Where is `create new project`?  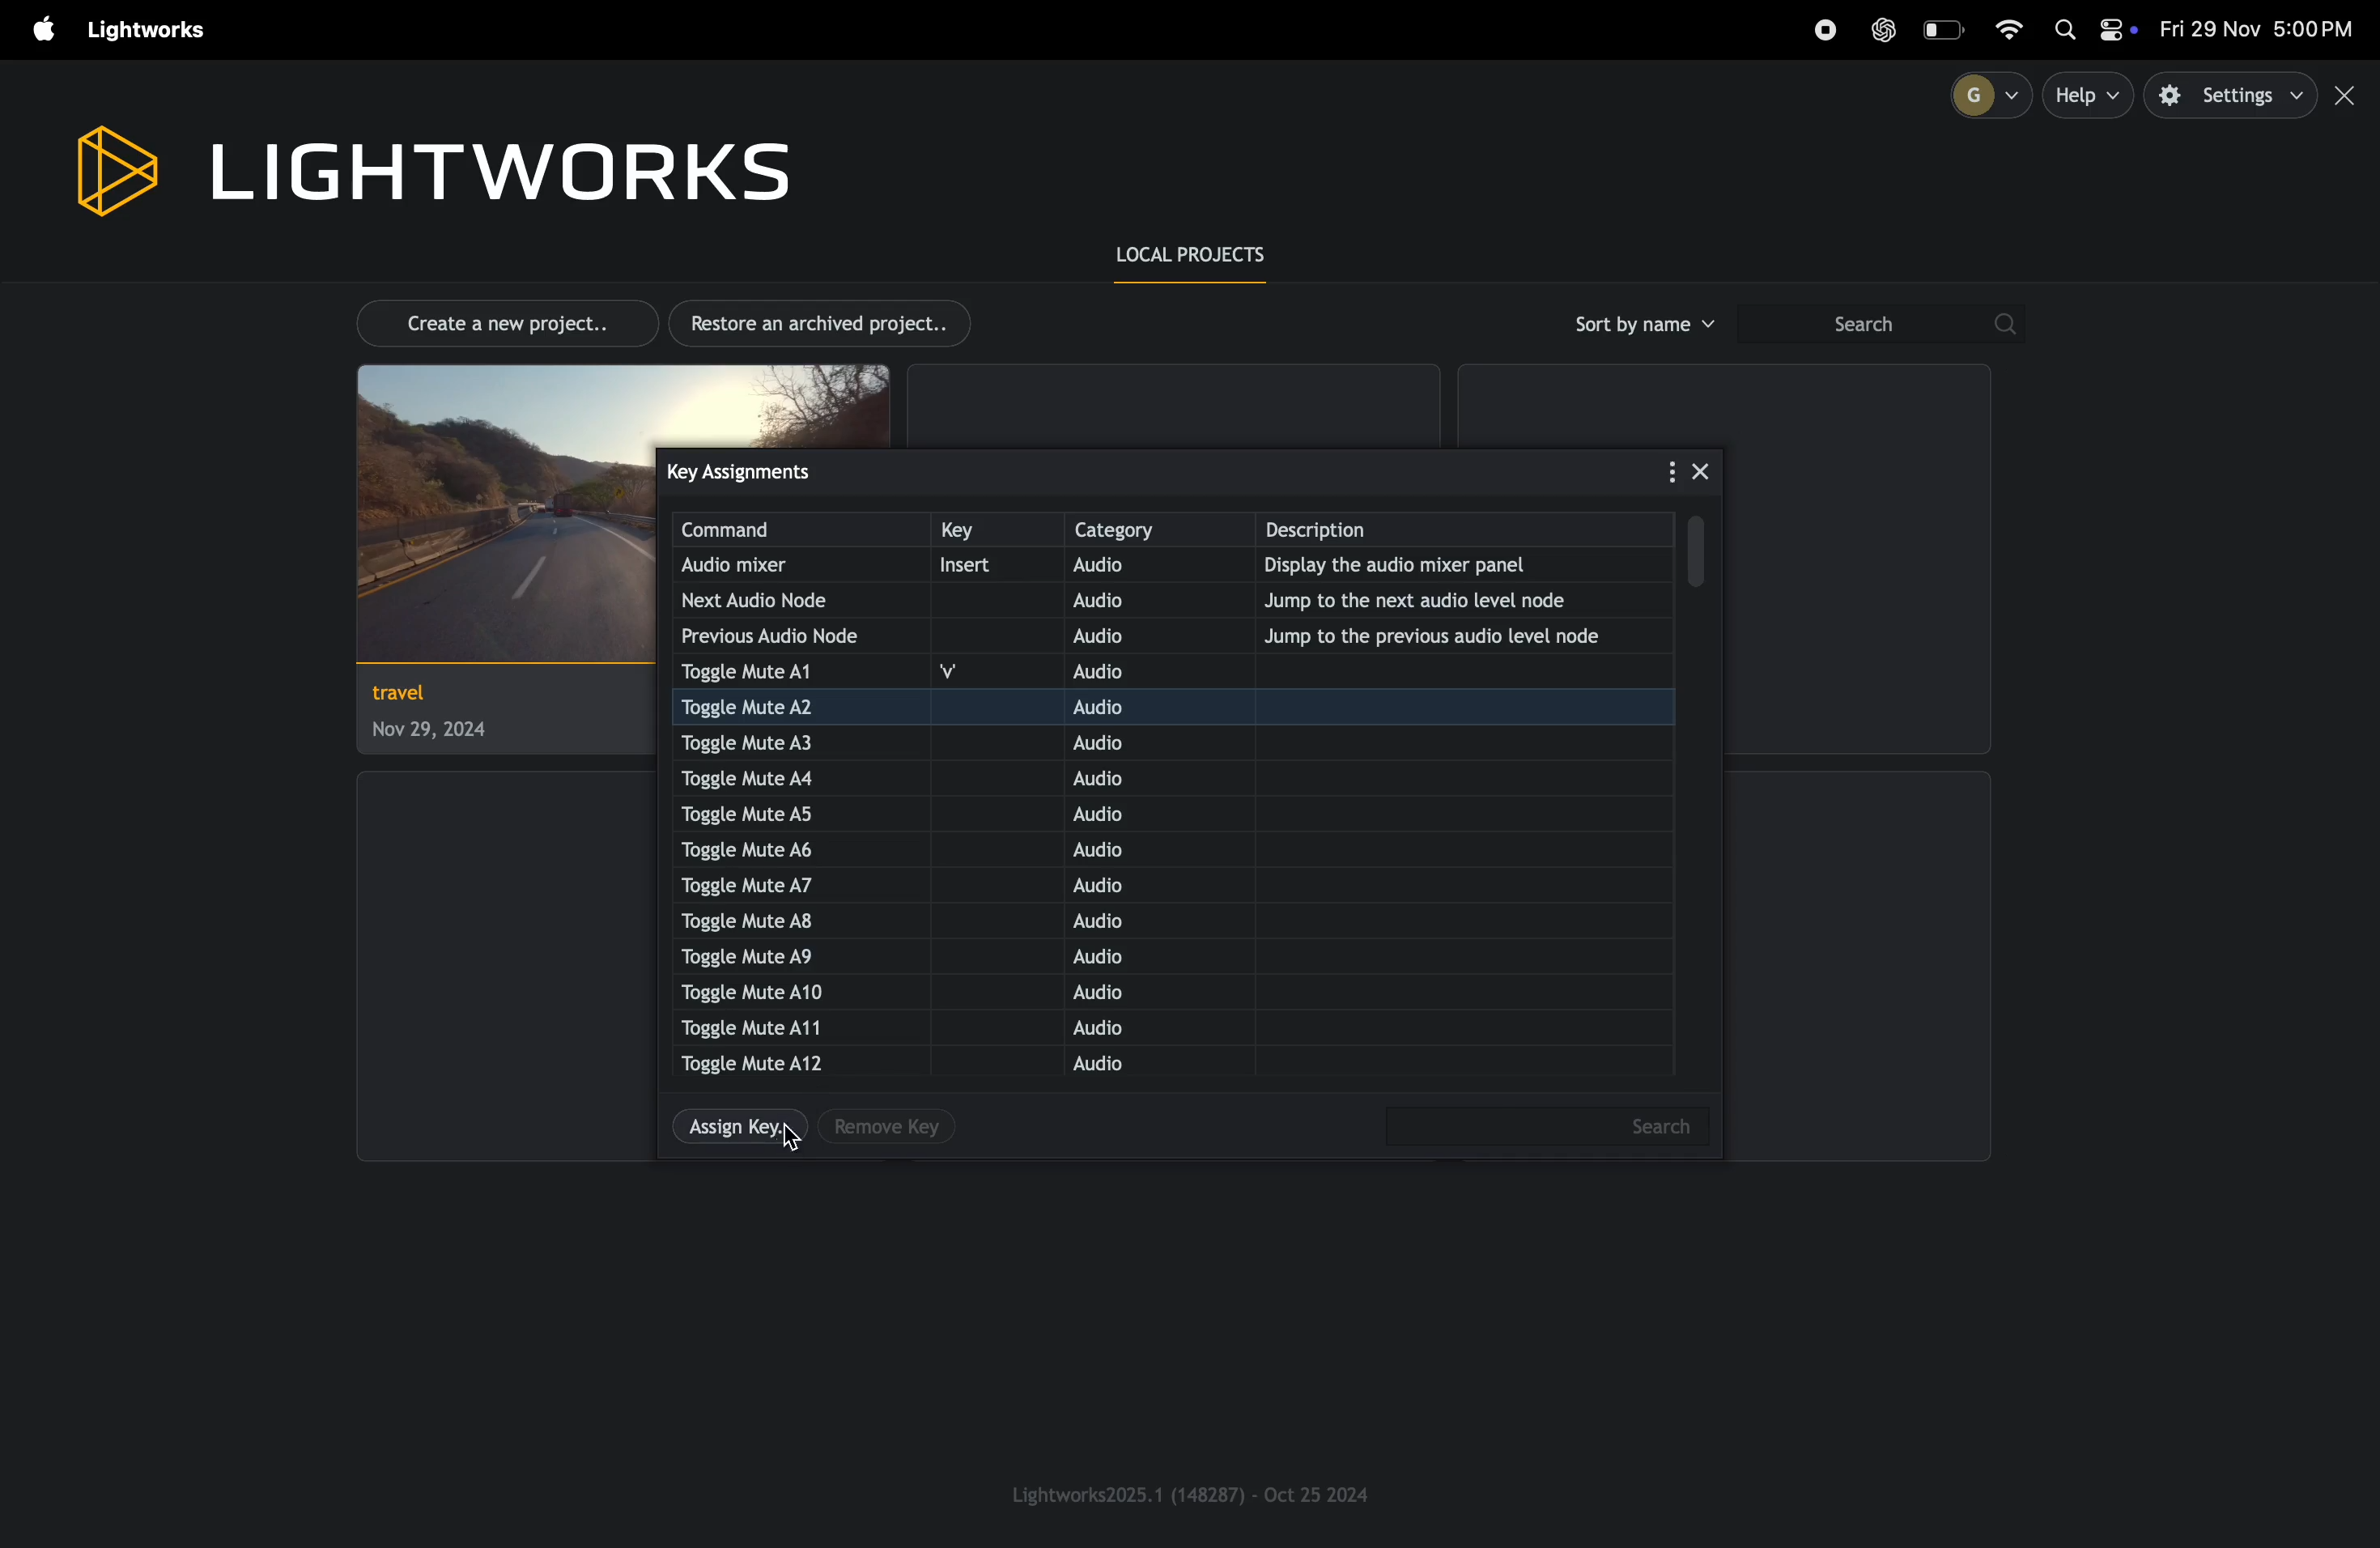 create new project is located at coordinates (496, 321).